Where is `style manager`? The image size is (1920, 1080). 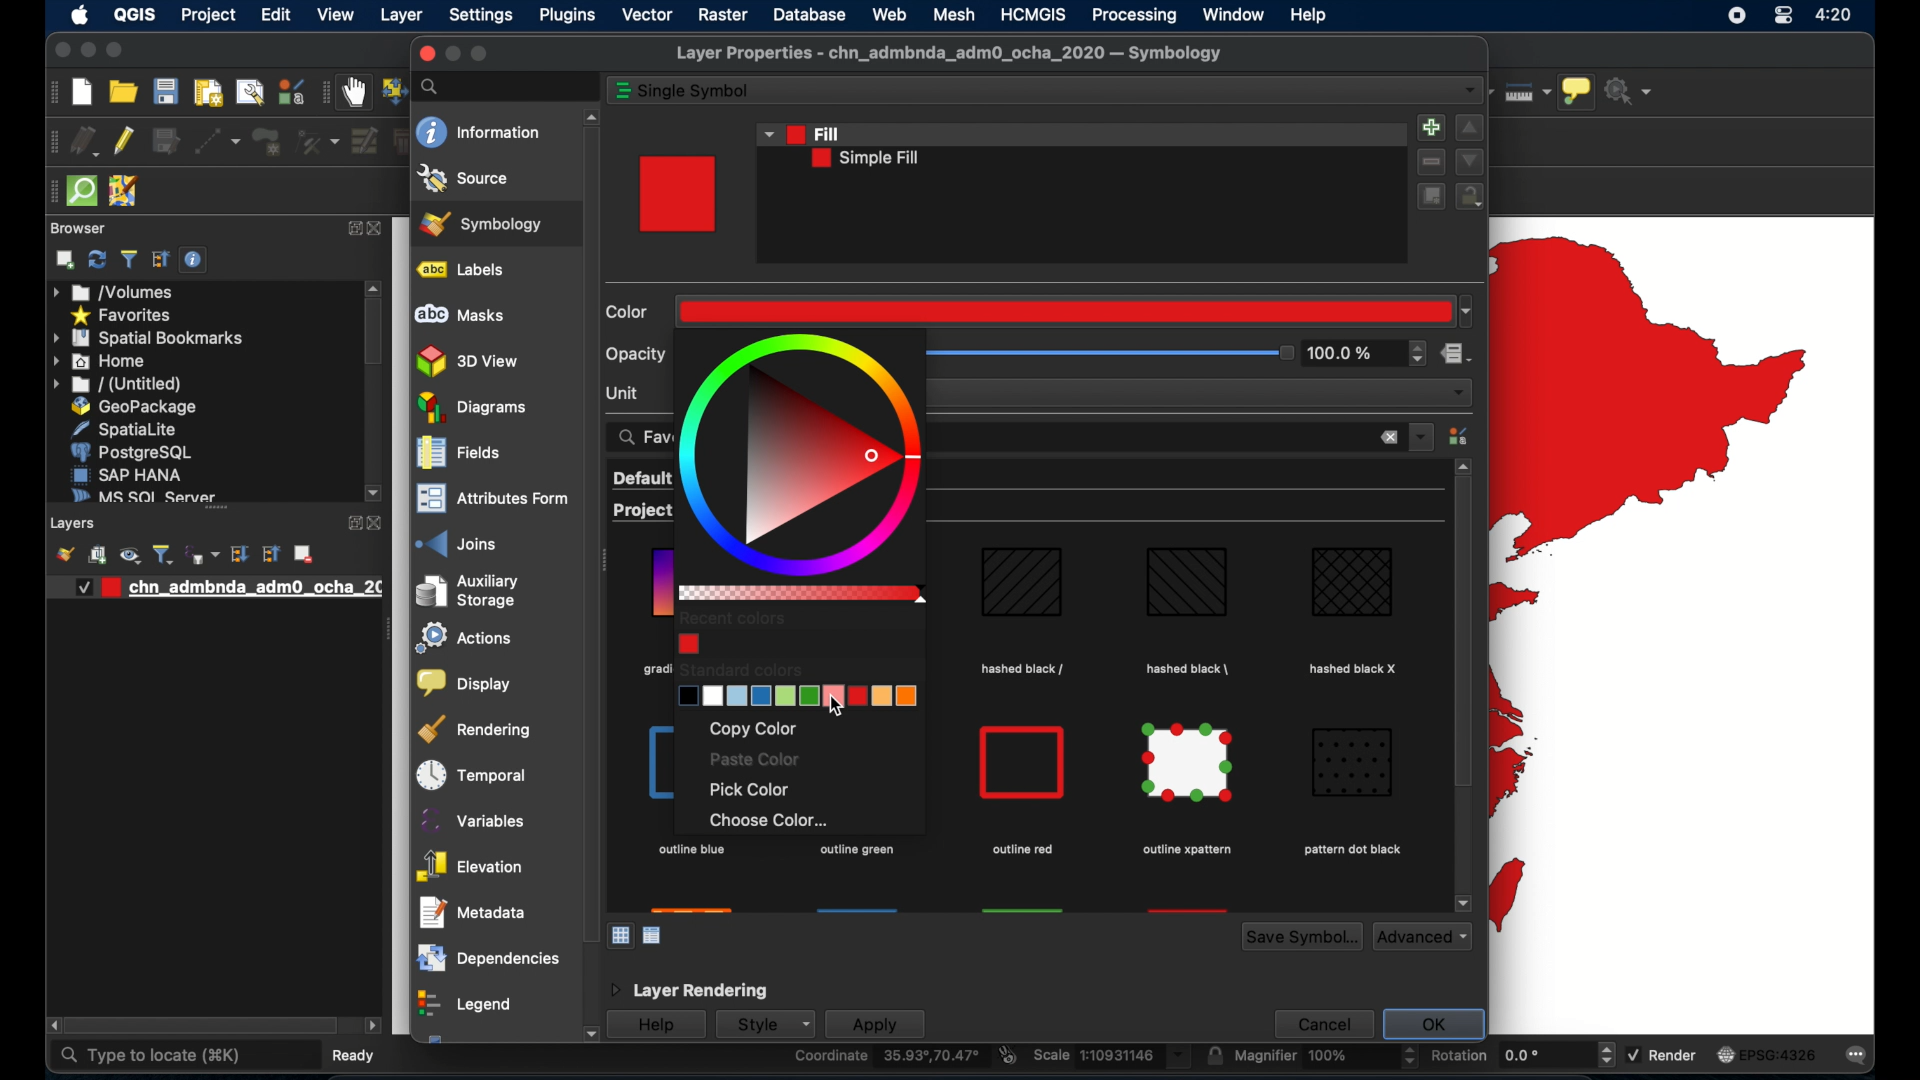
style manager is located at coordinates (290, 92).